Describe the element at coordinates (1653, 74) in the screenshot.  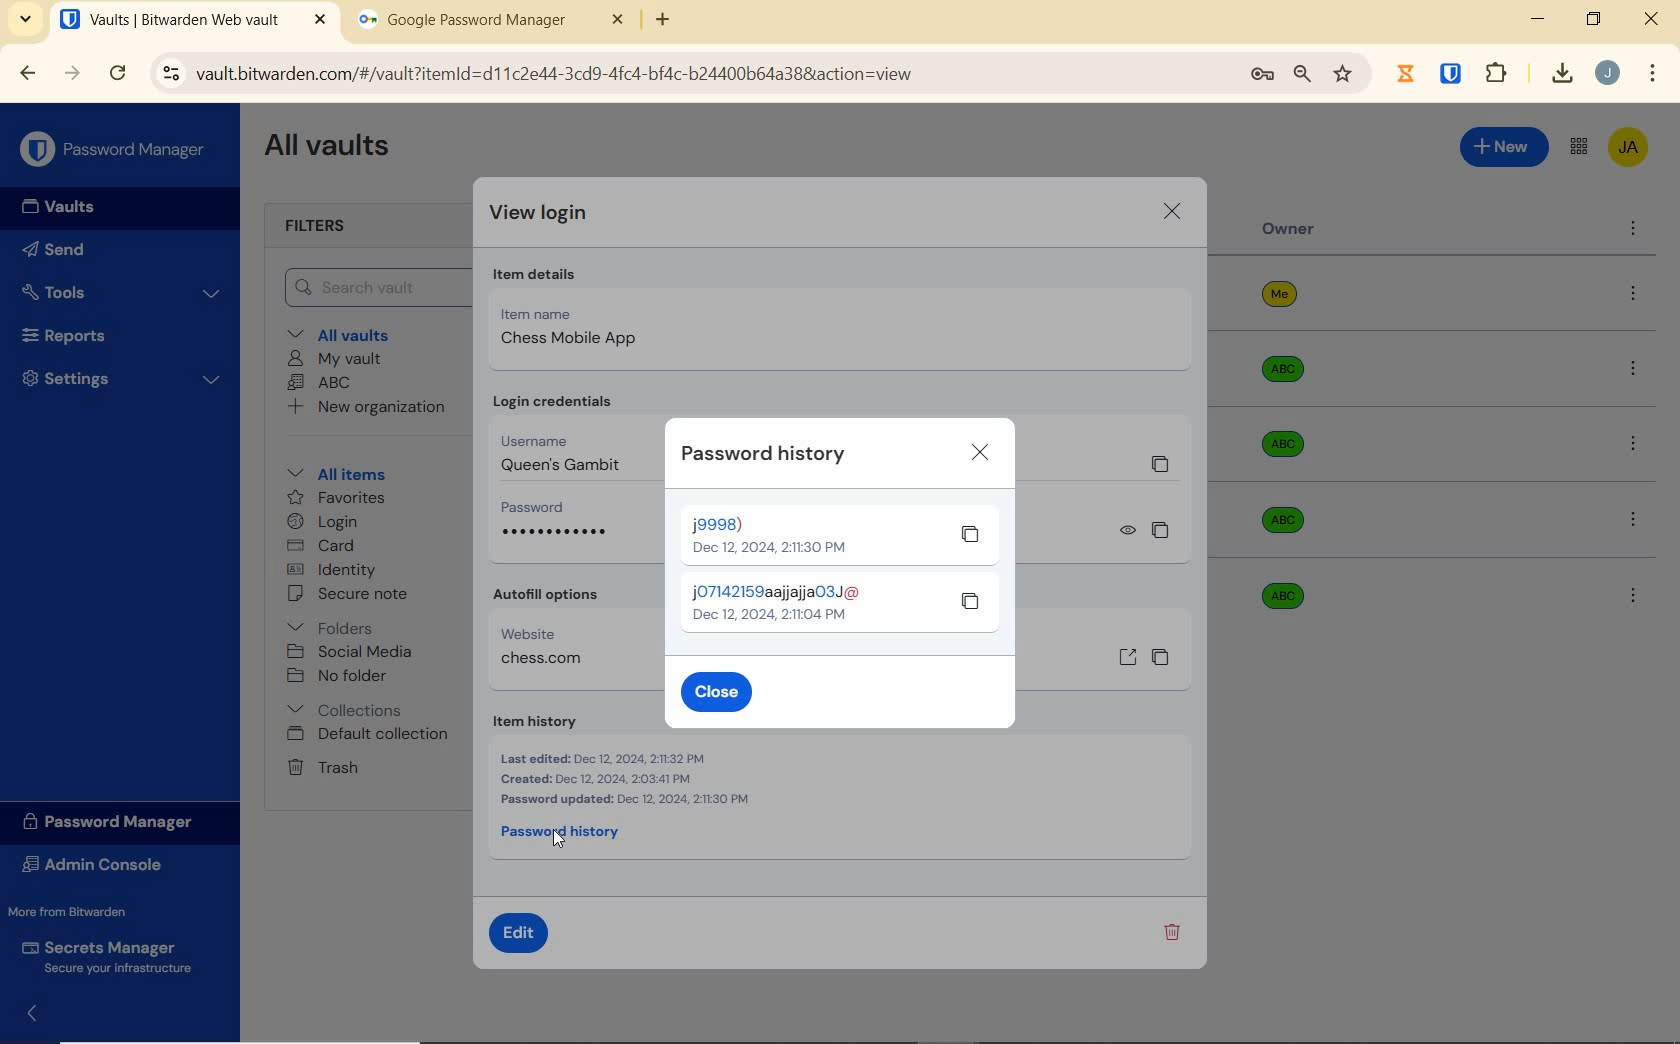
I see `customize Google chrome` at that location.